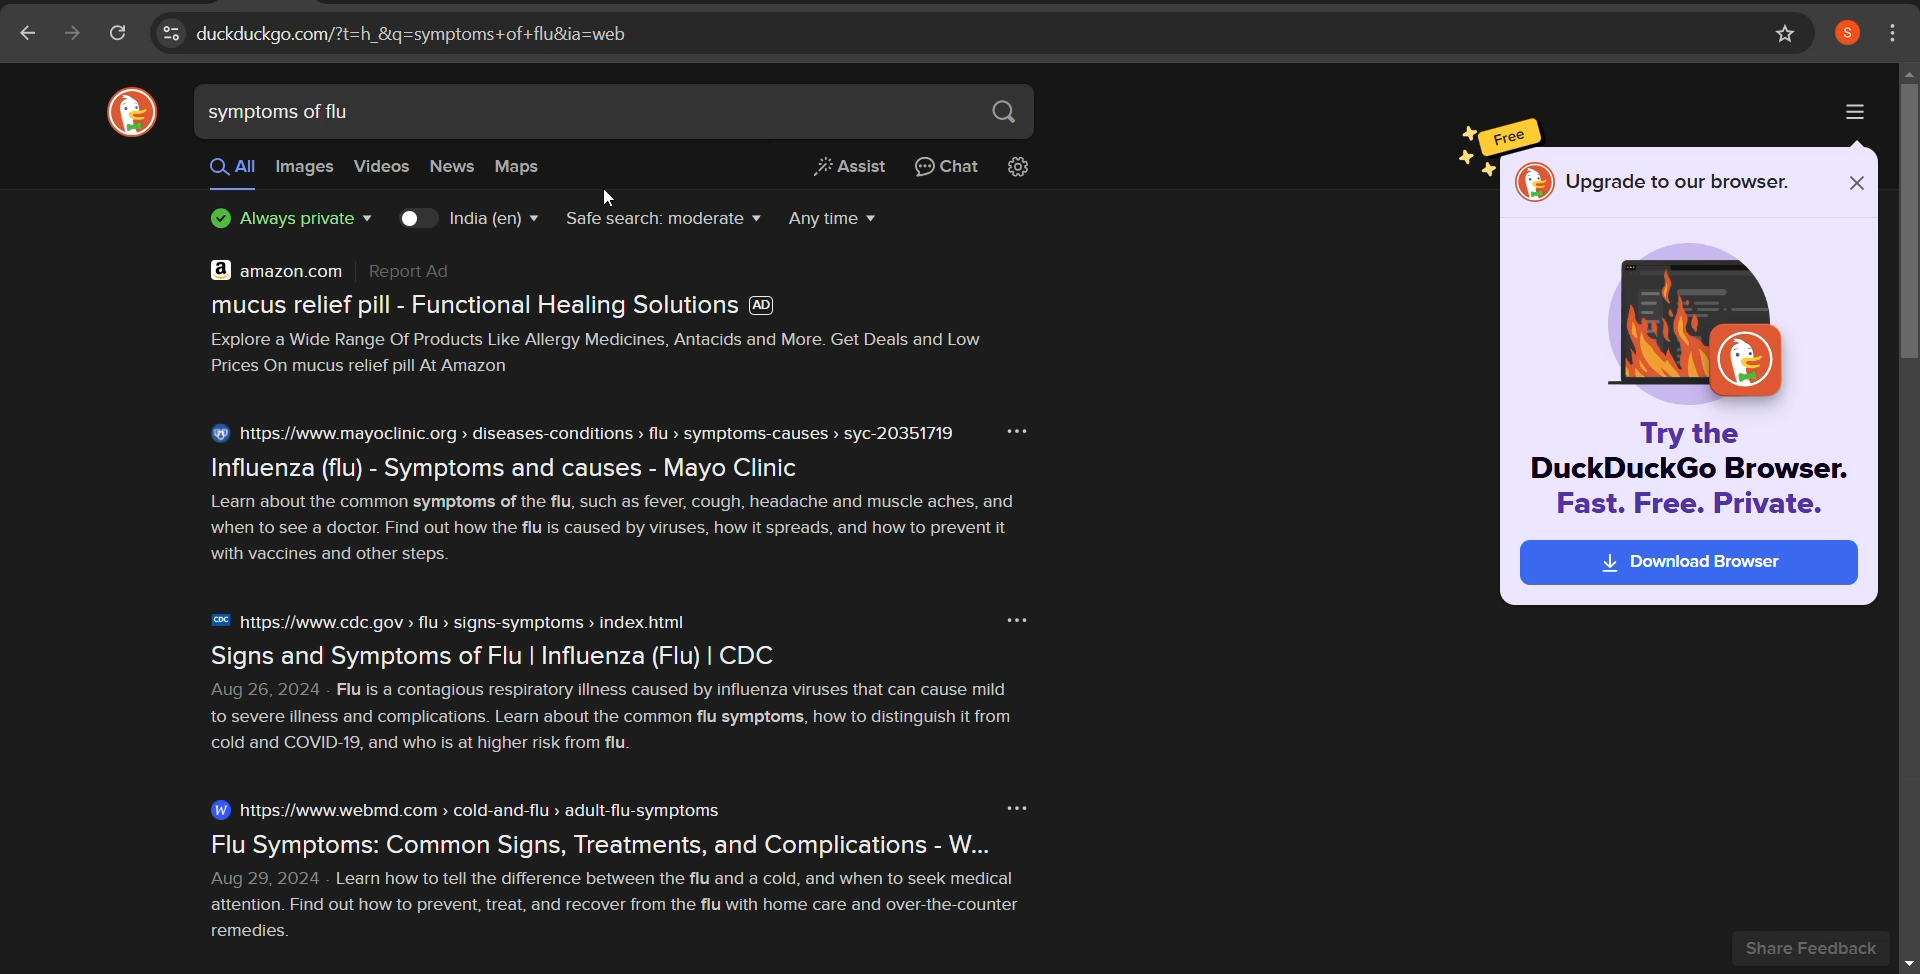  Describe the element at coordinates (1908, 225) in the screenshot. I see `vertical scroll bar` at that location.